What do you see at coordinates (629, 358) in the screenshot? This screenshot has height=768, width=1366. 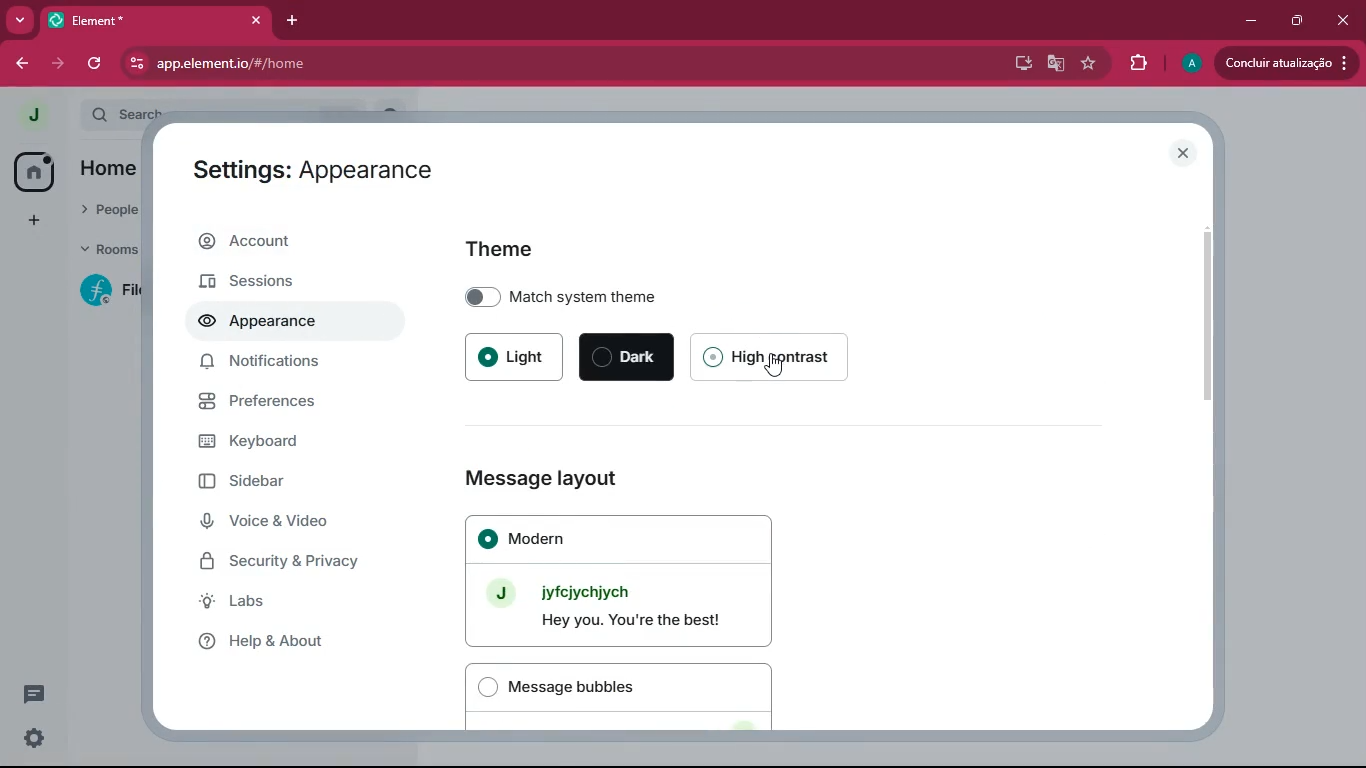 I see `dark` at bounding box center [629, 358].